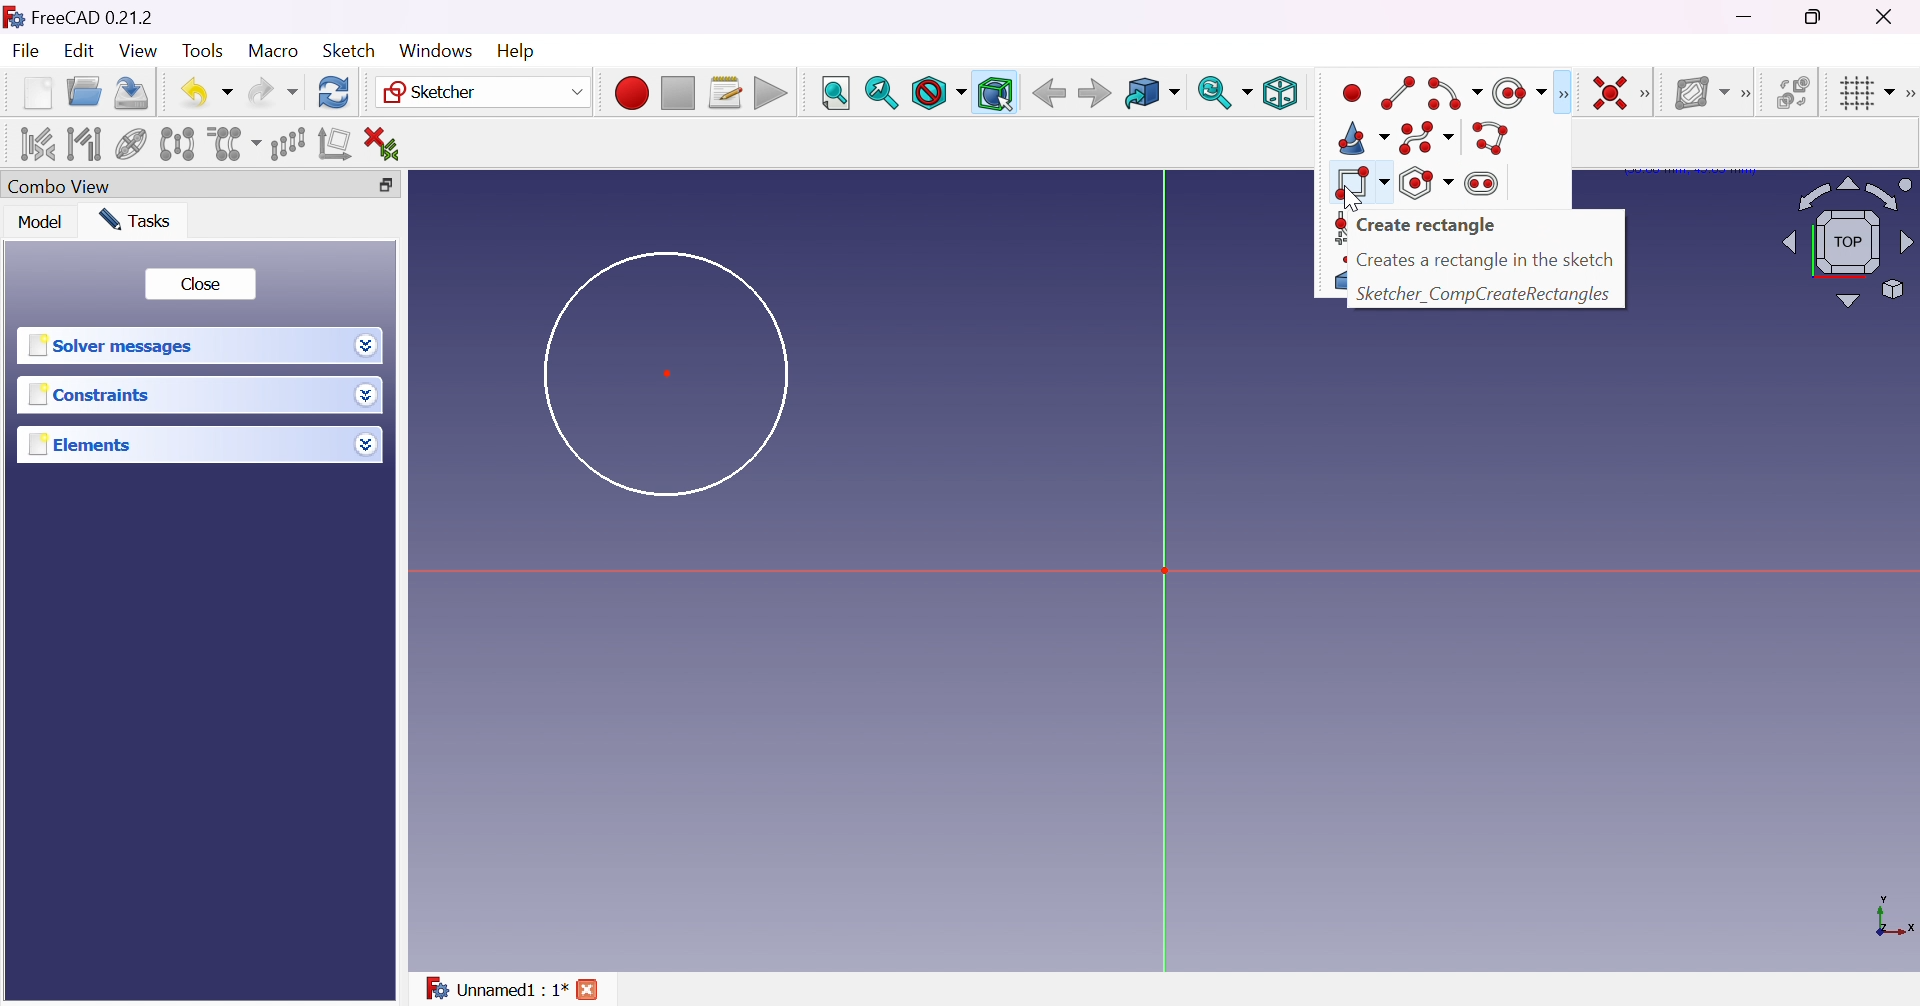 The image size is (1920, 1006). I want to click on Undo, so click(207, 92).